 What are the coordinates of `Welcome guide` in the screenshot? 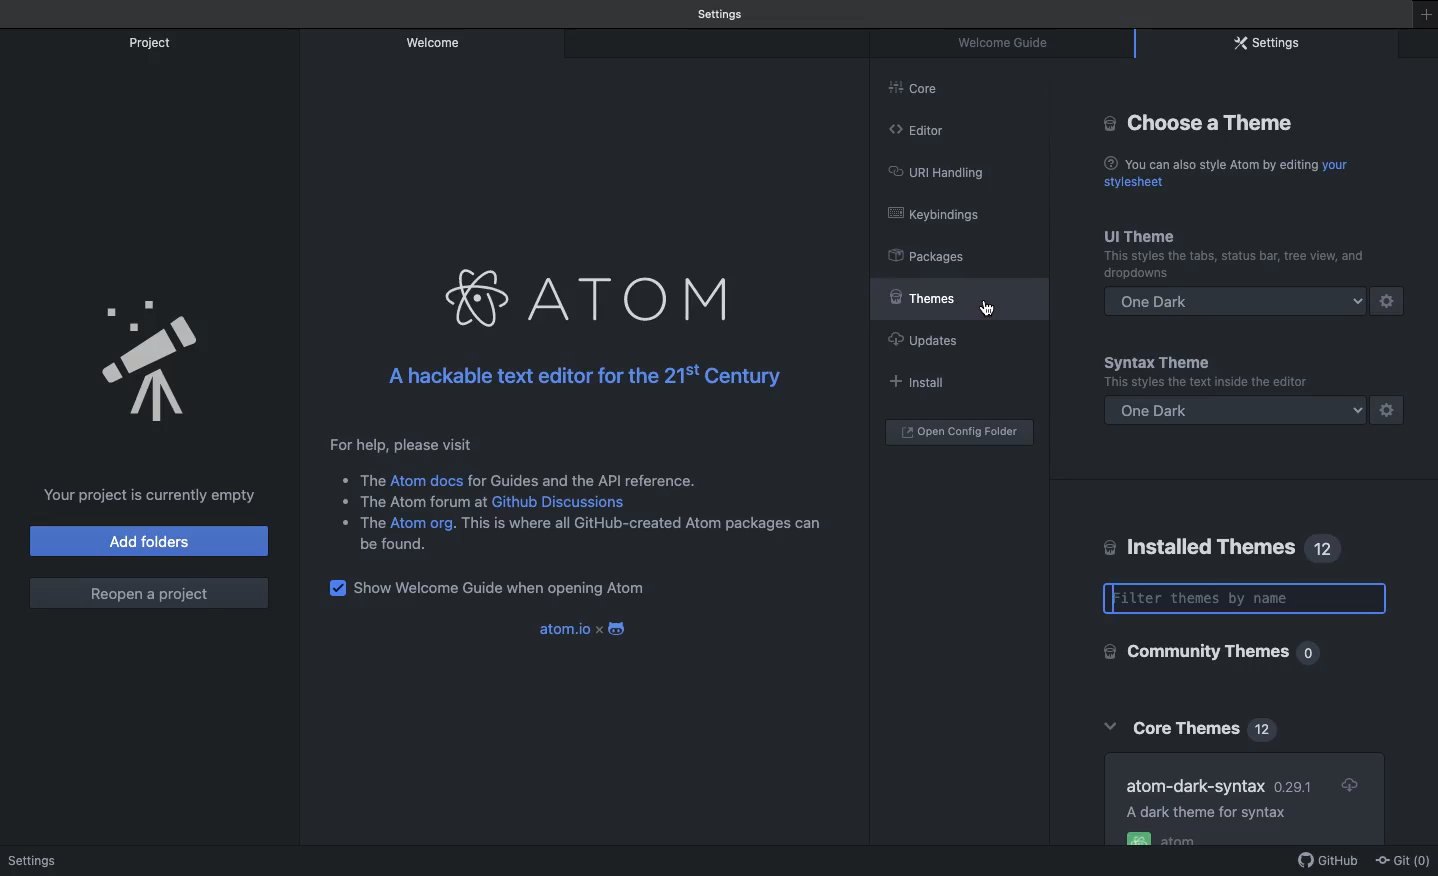 It's located at (1010, 42).